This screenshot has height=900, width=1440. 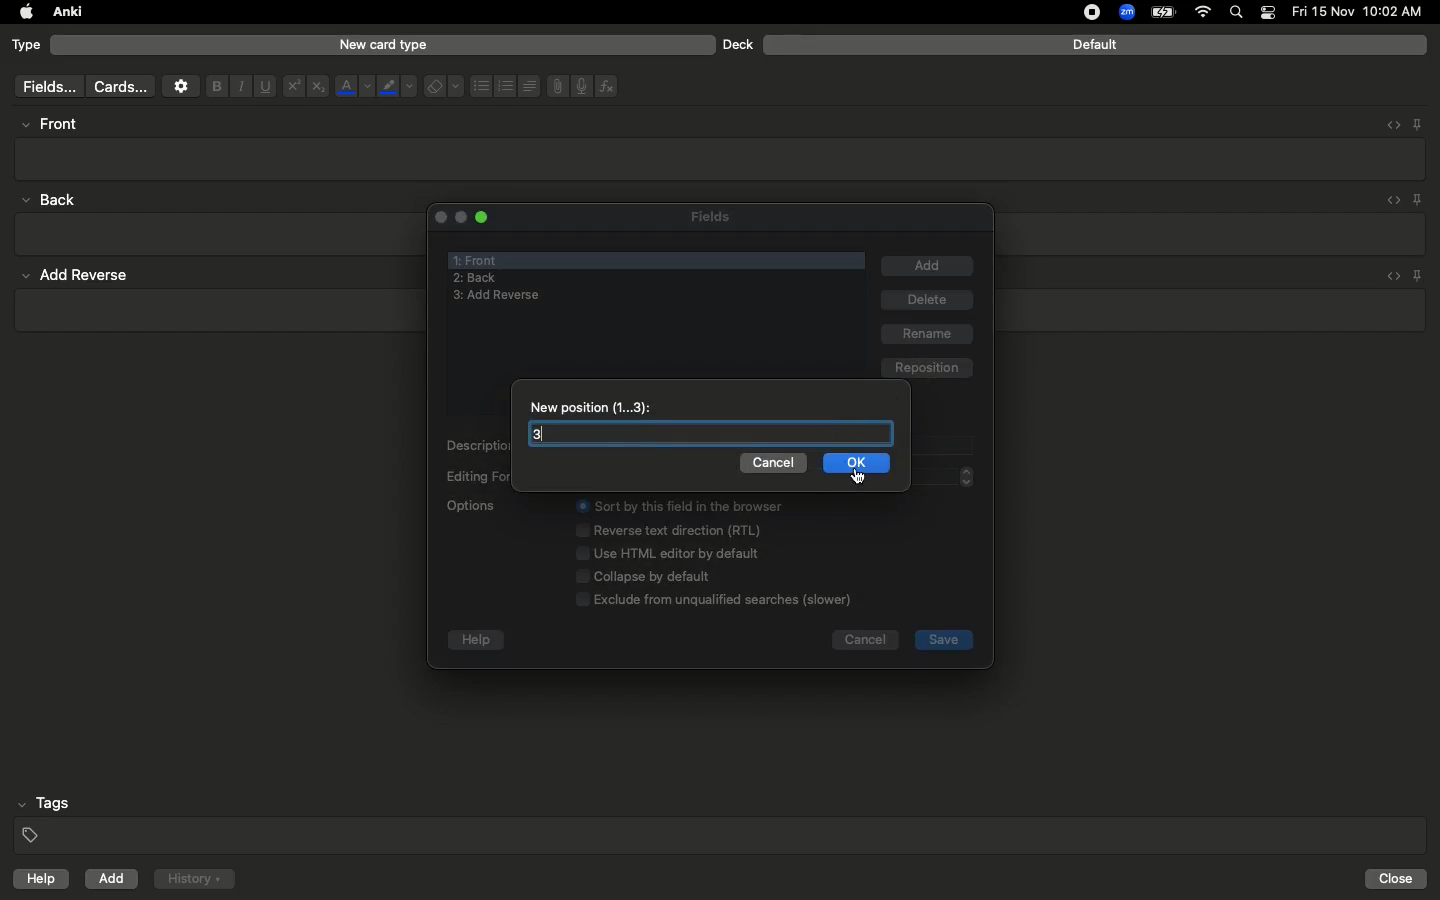 What do you see at coordinates (737, 44) in the screenshot?
I see `Deck` at bounding box center [737, 44].